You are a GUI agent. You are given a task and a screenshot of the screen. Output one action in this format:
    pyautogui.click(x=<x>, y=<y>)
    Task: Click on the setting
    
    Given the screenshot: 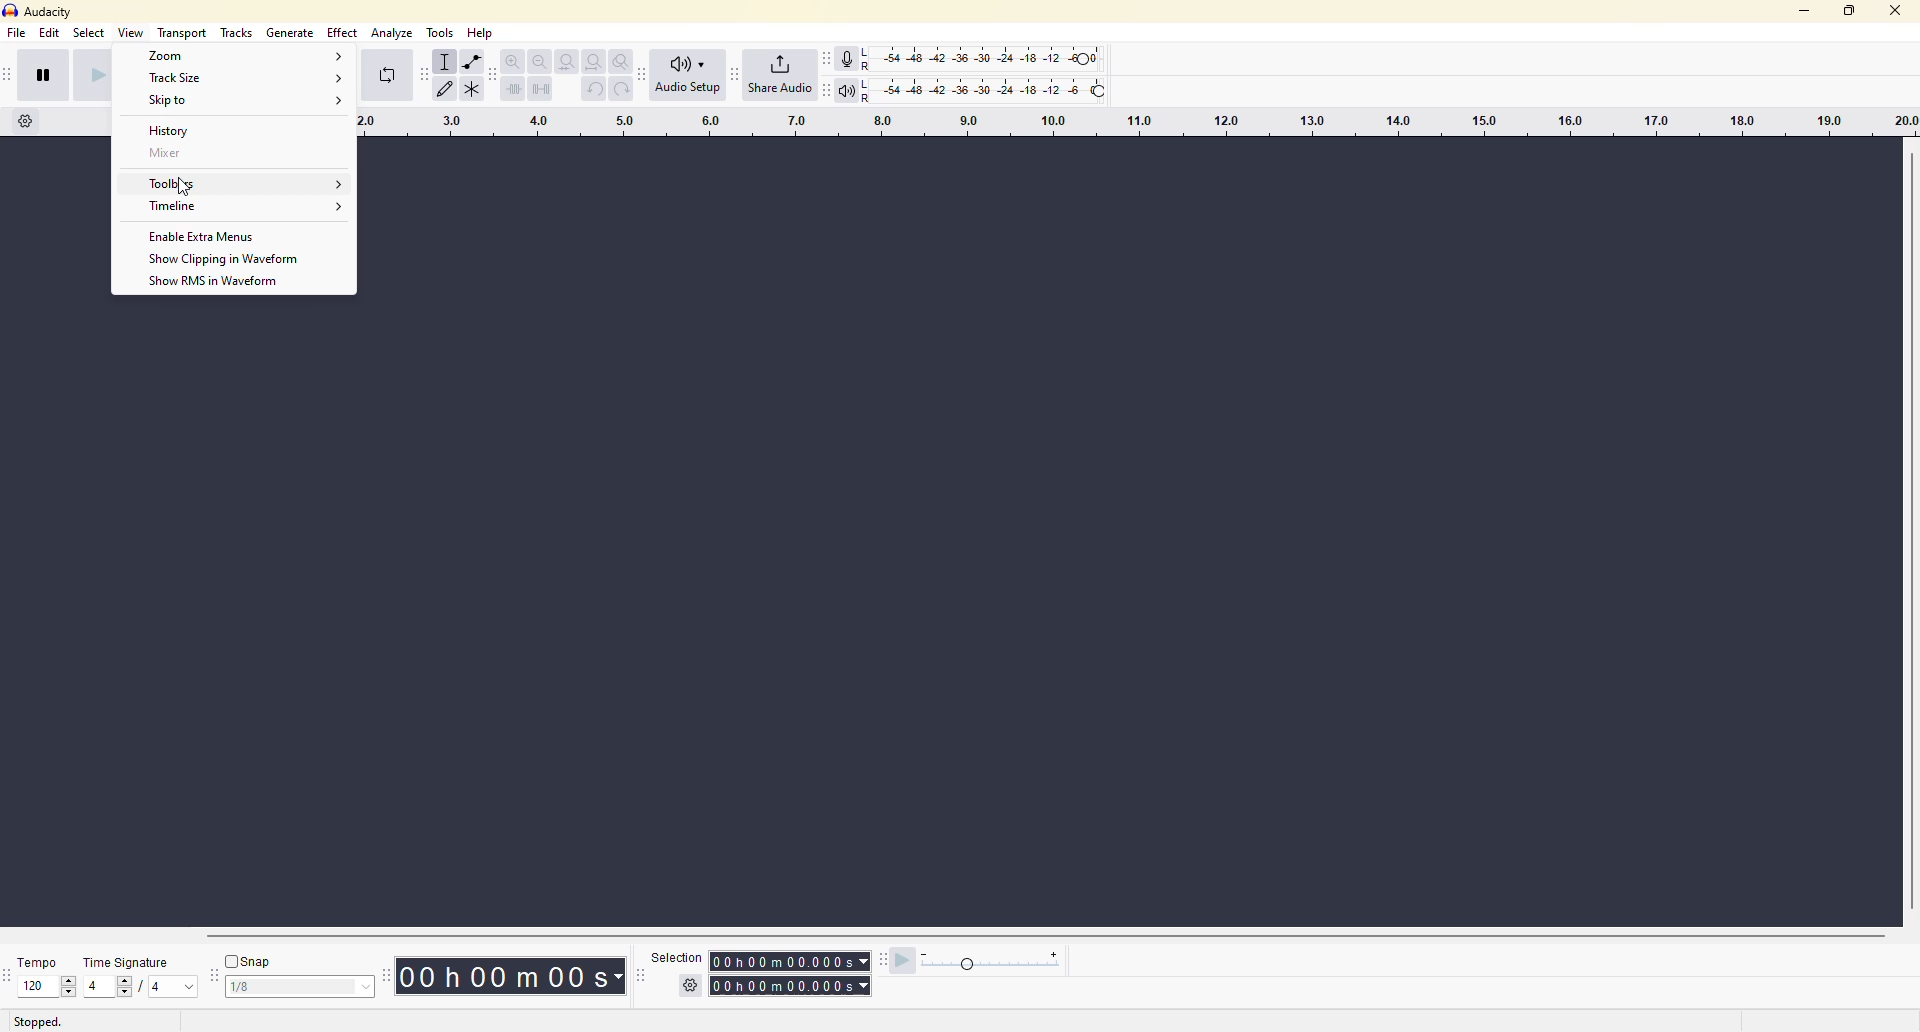 What is the action you would take?
    pyautogui.click(x=686, y=986)
    